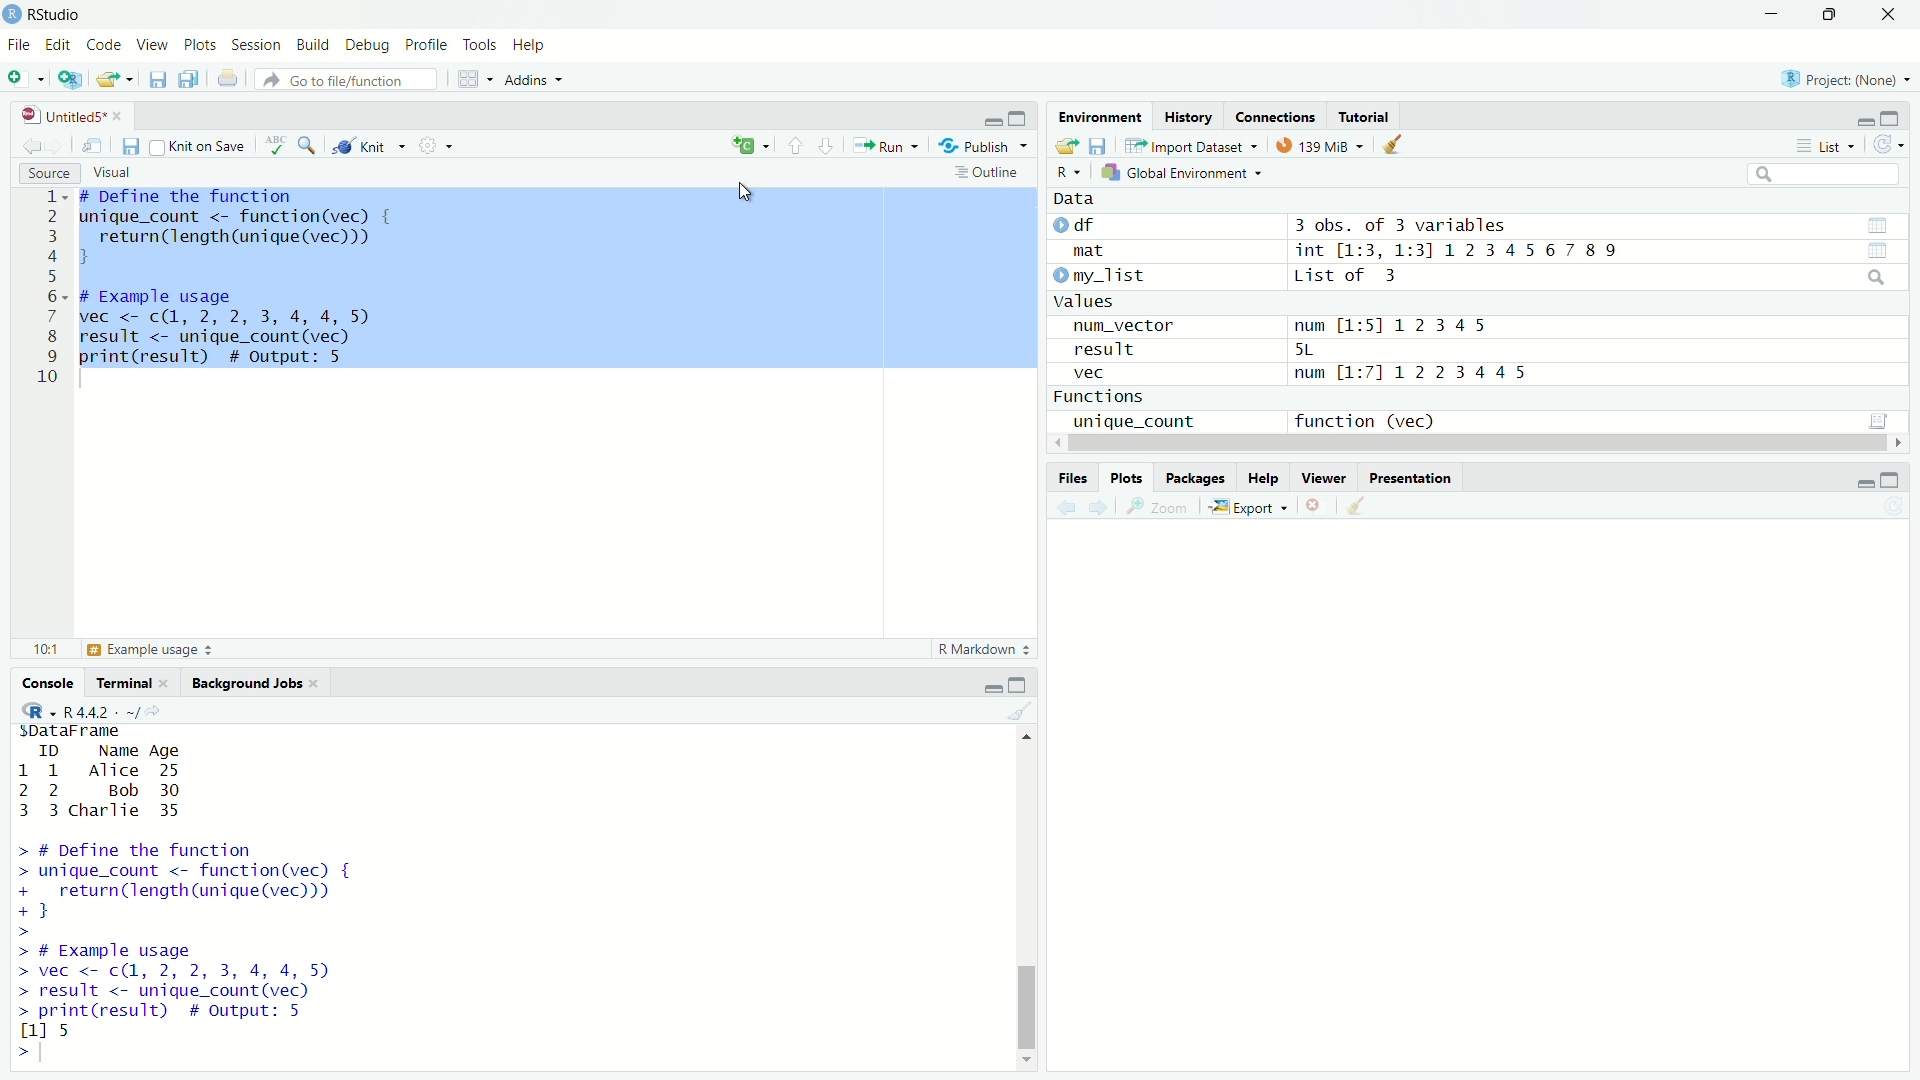 This screenshot has width=1920, height=1080. Describe the element at coordinates (129, 684) in the screenshot. I see `Terminal` at that location.